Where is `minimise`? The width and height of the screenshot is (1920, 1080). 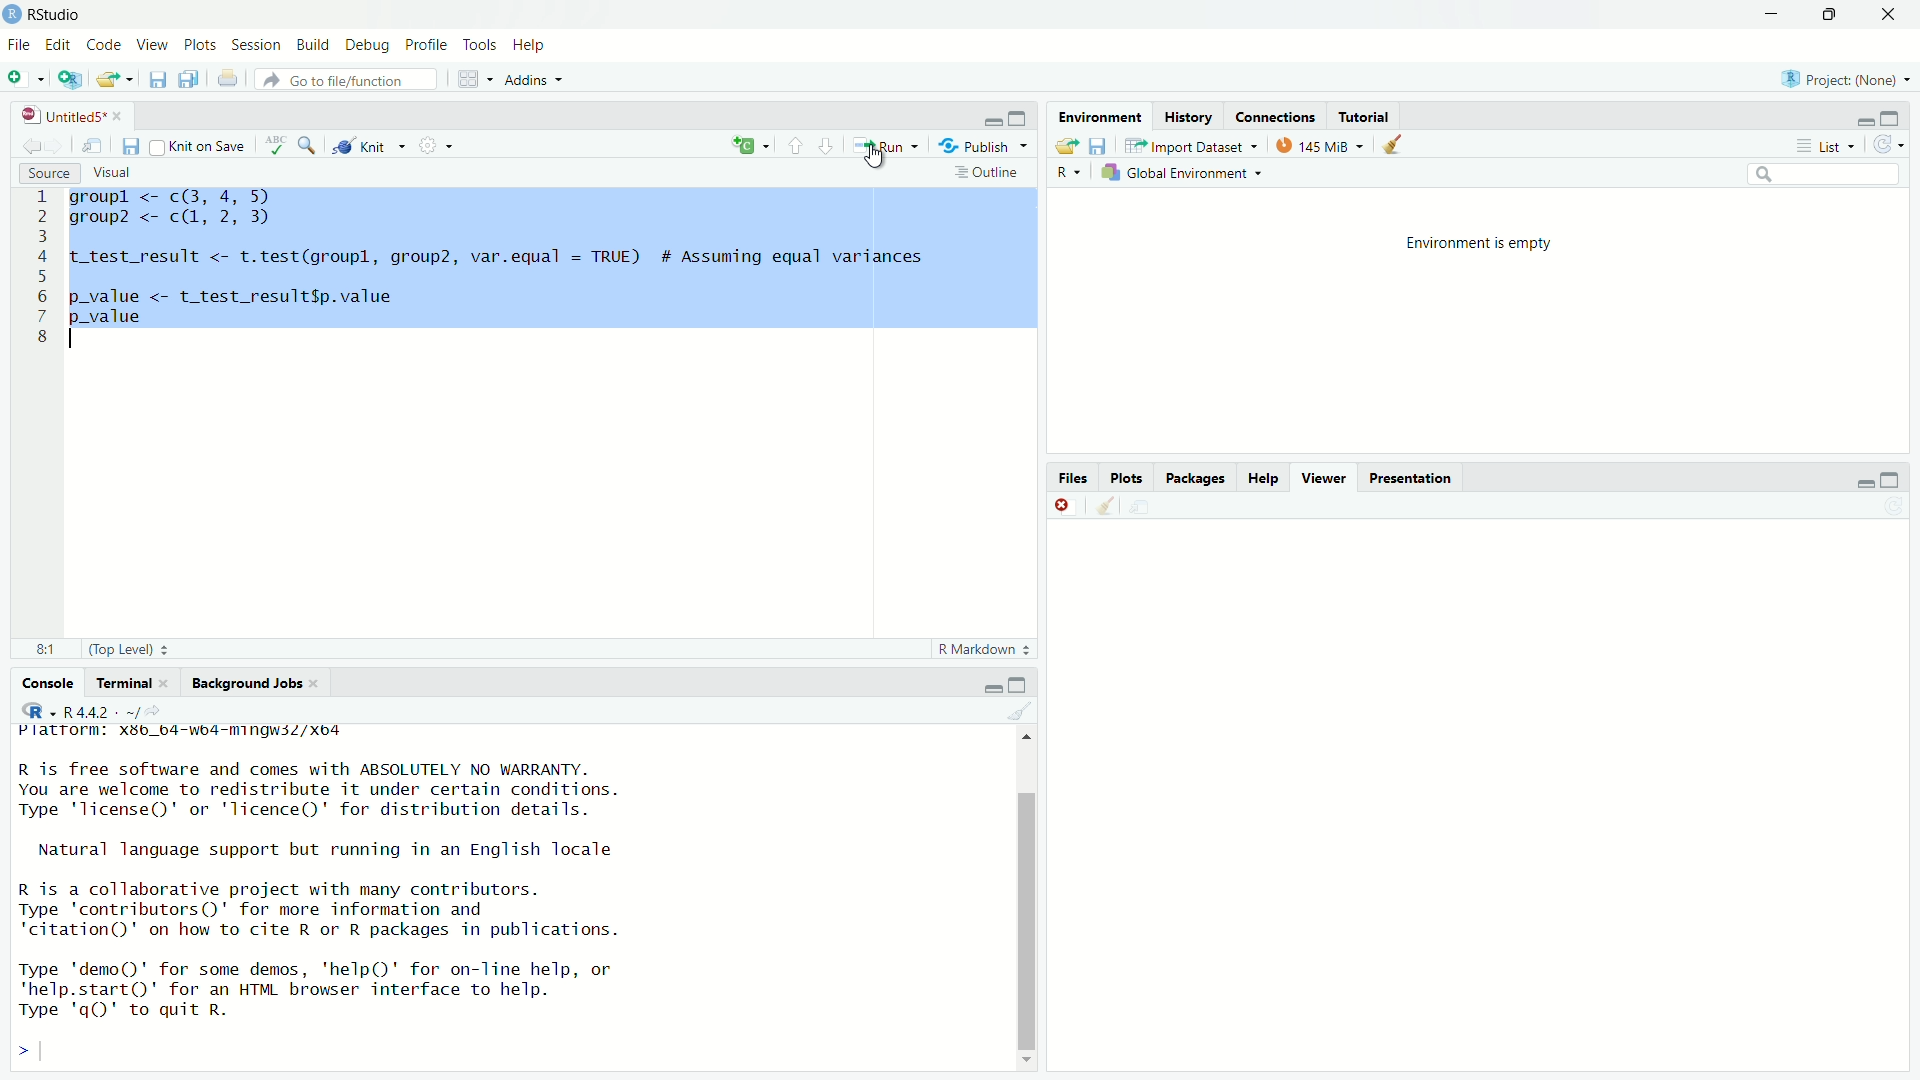 minimise is located at coordinates (1864, 481).